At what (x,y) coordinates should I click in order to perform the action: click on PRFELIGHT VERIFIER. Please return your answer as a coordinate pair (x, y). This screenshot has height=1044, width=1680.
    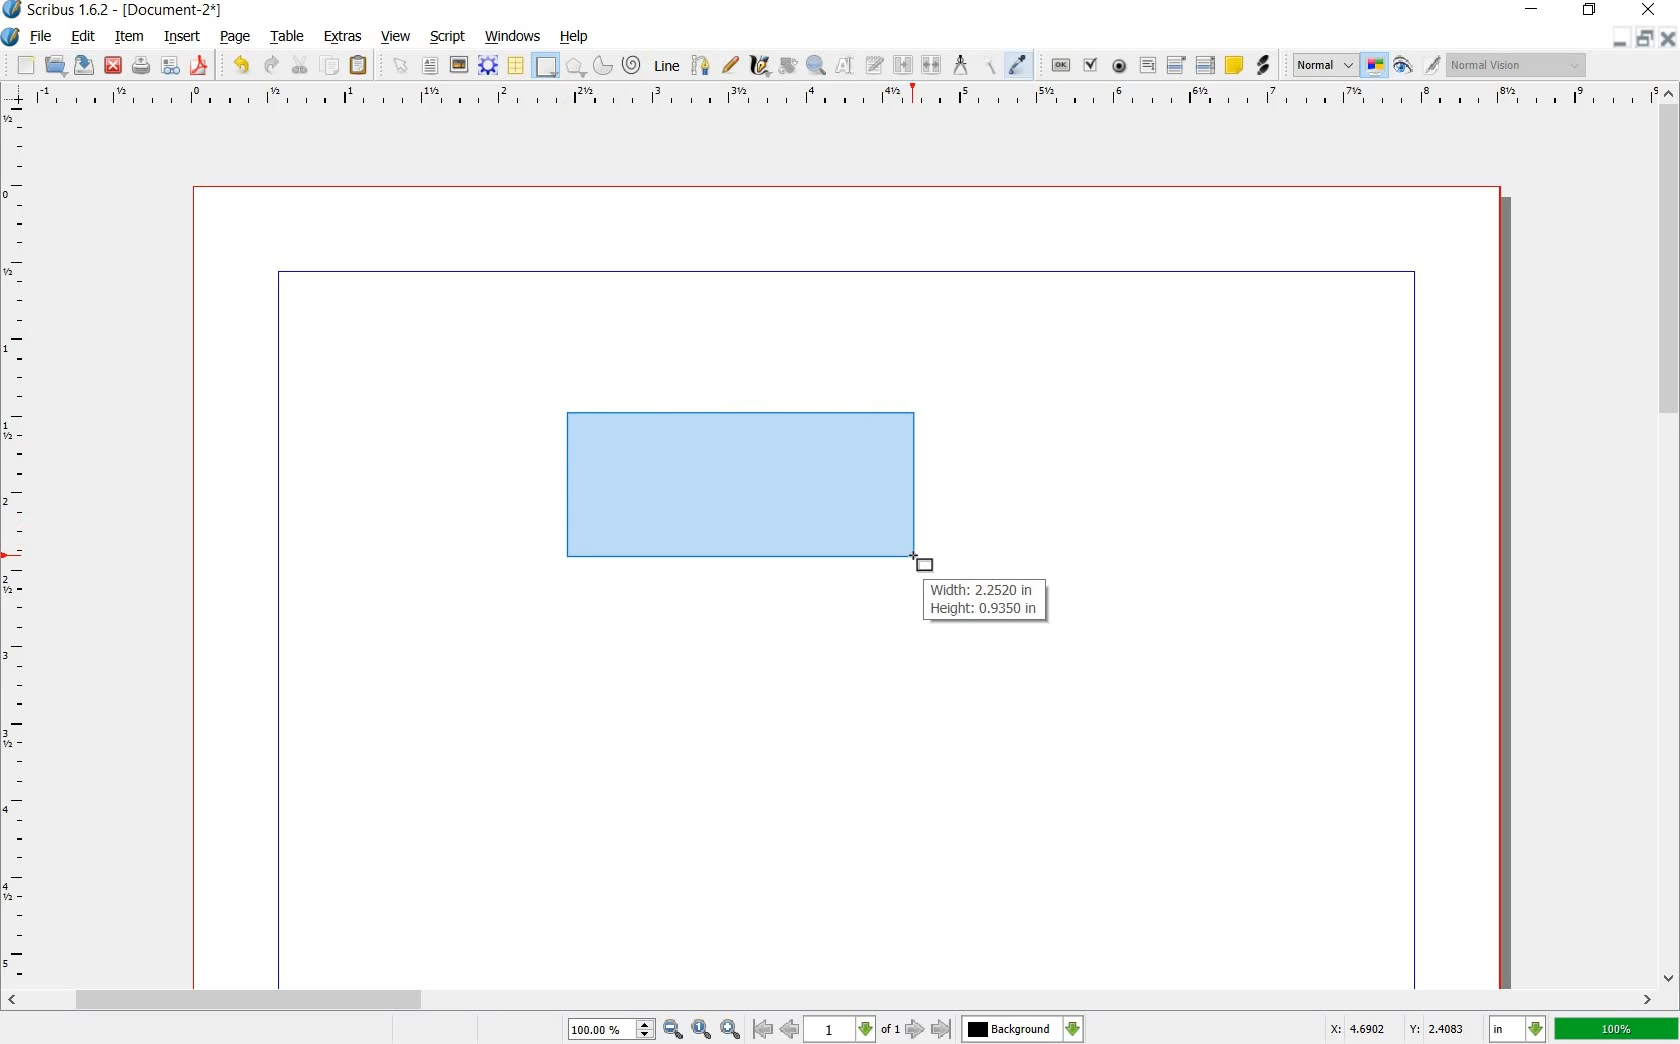
    Looking at the image, I should click on (170, 67).